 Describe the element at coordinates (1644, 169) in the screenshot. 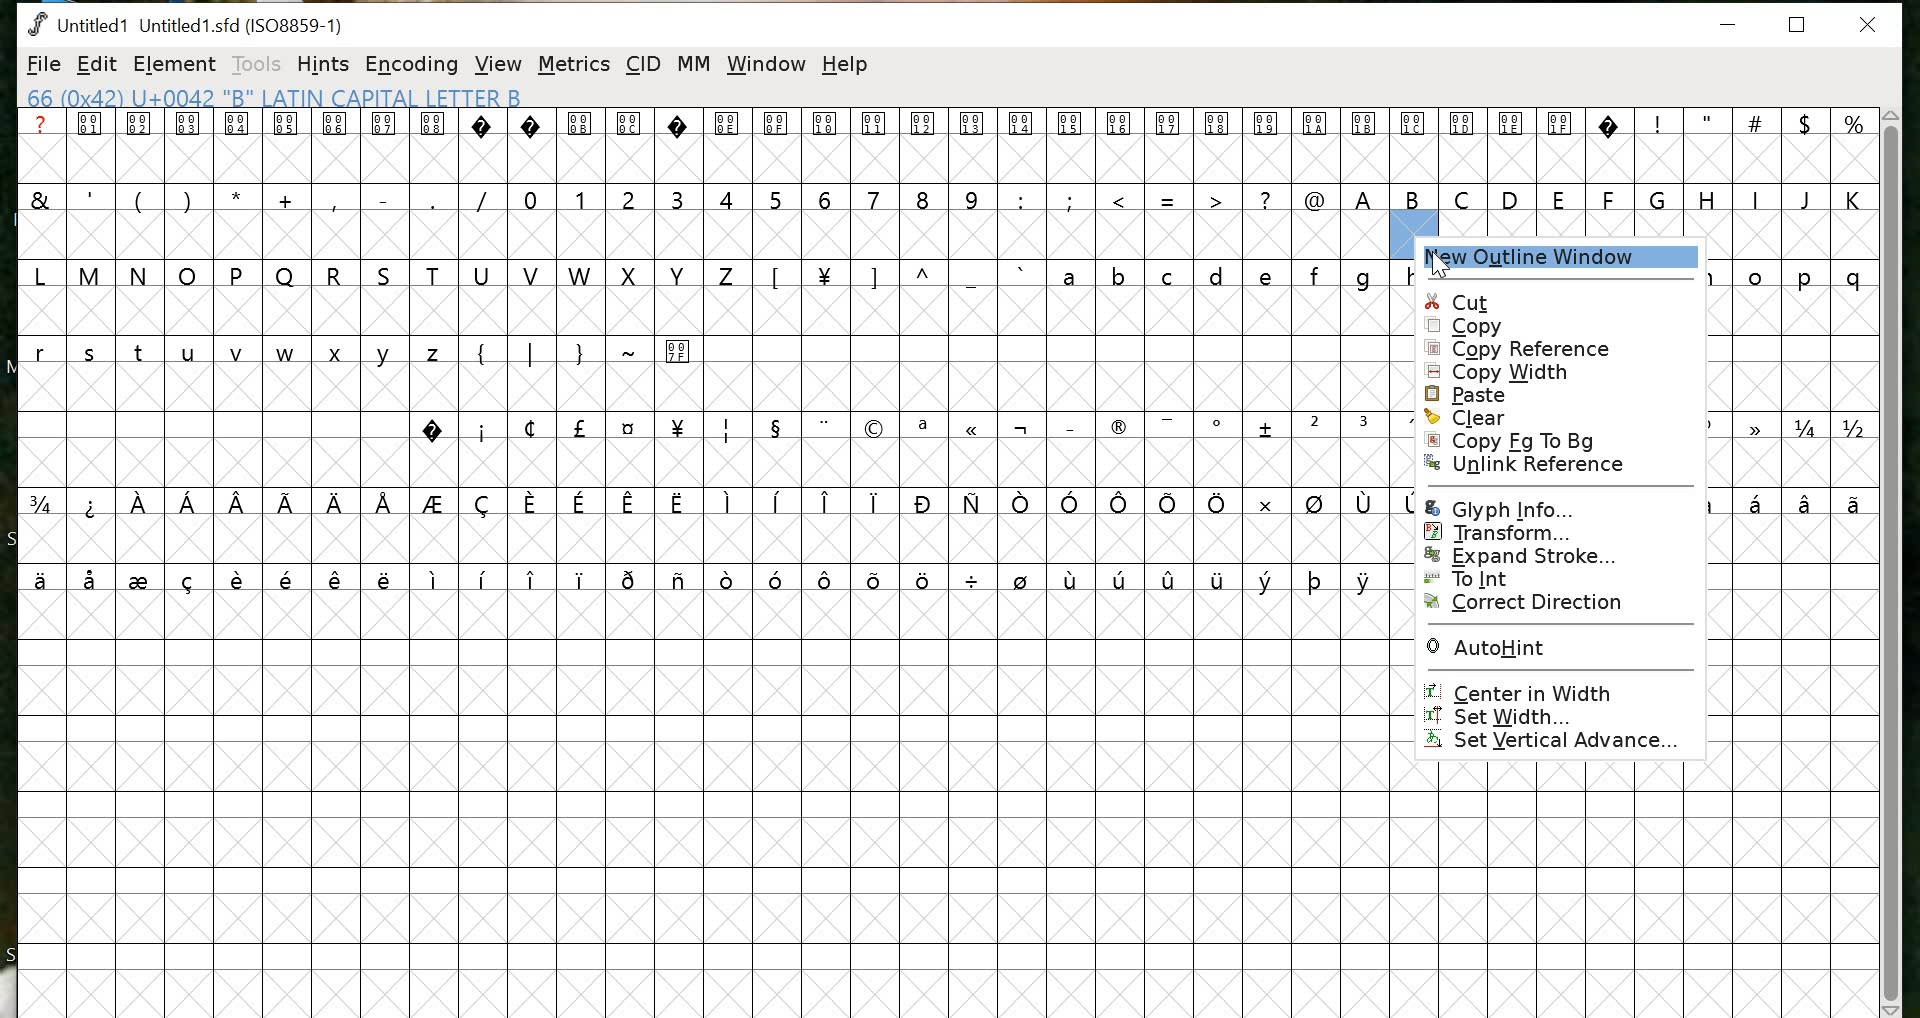

I see `glyphs` at that location.